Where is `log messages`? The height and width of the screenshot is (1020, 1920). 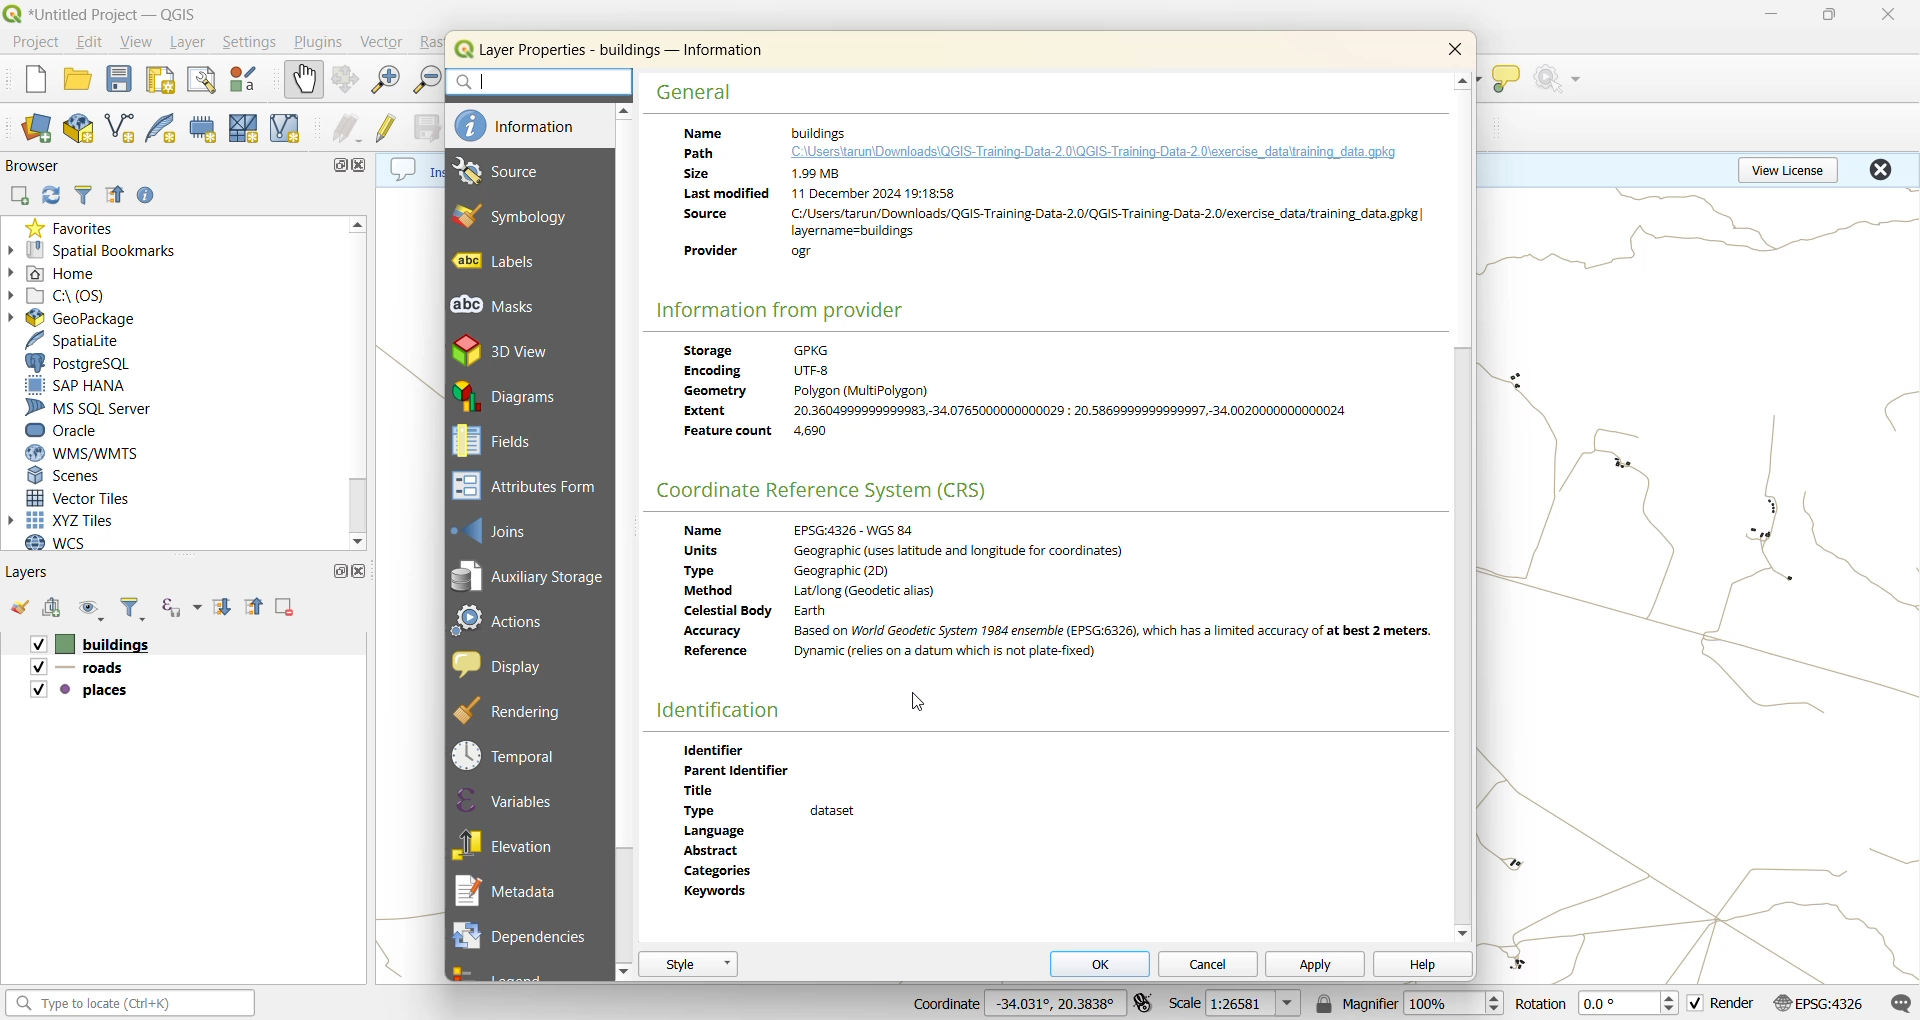 log messages is located at coordinates (1900, 1003).